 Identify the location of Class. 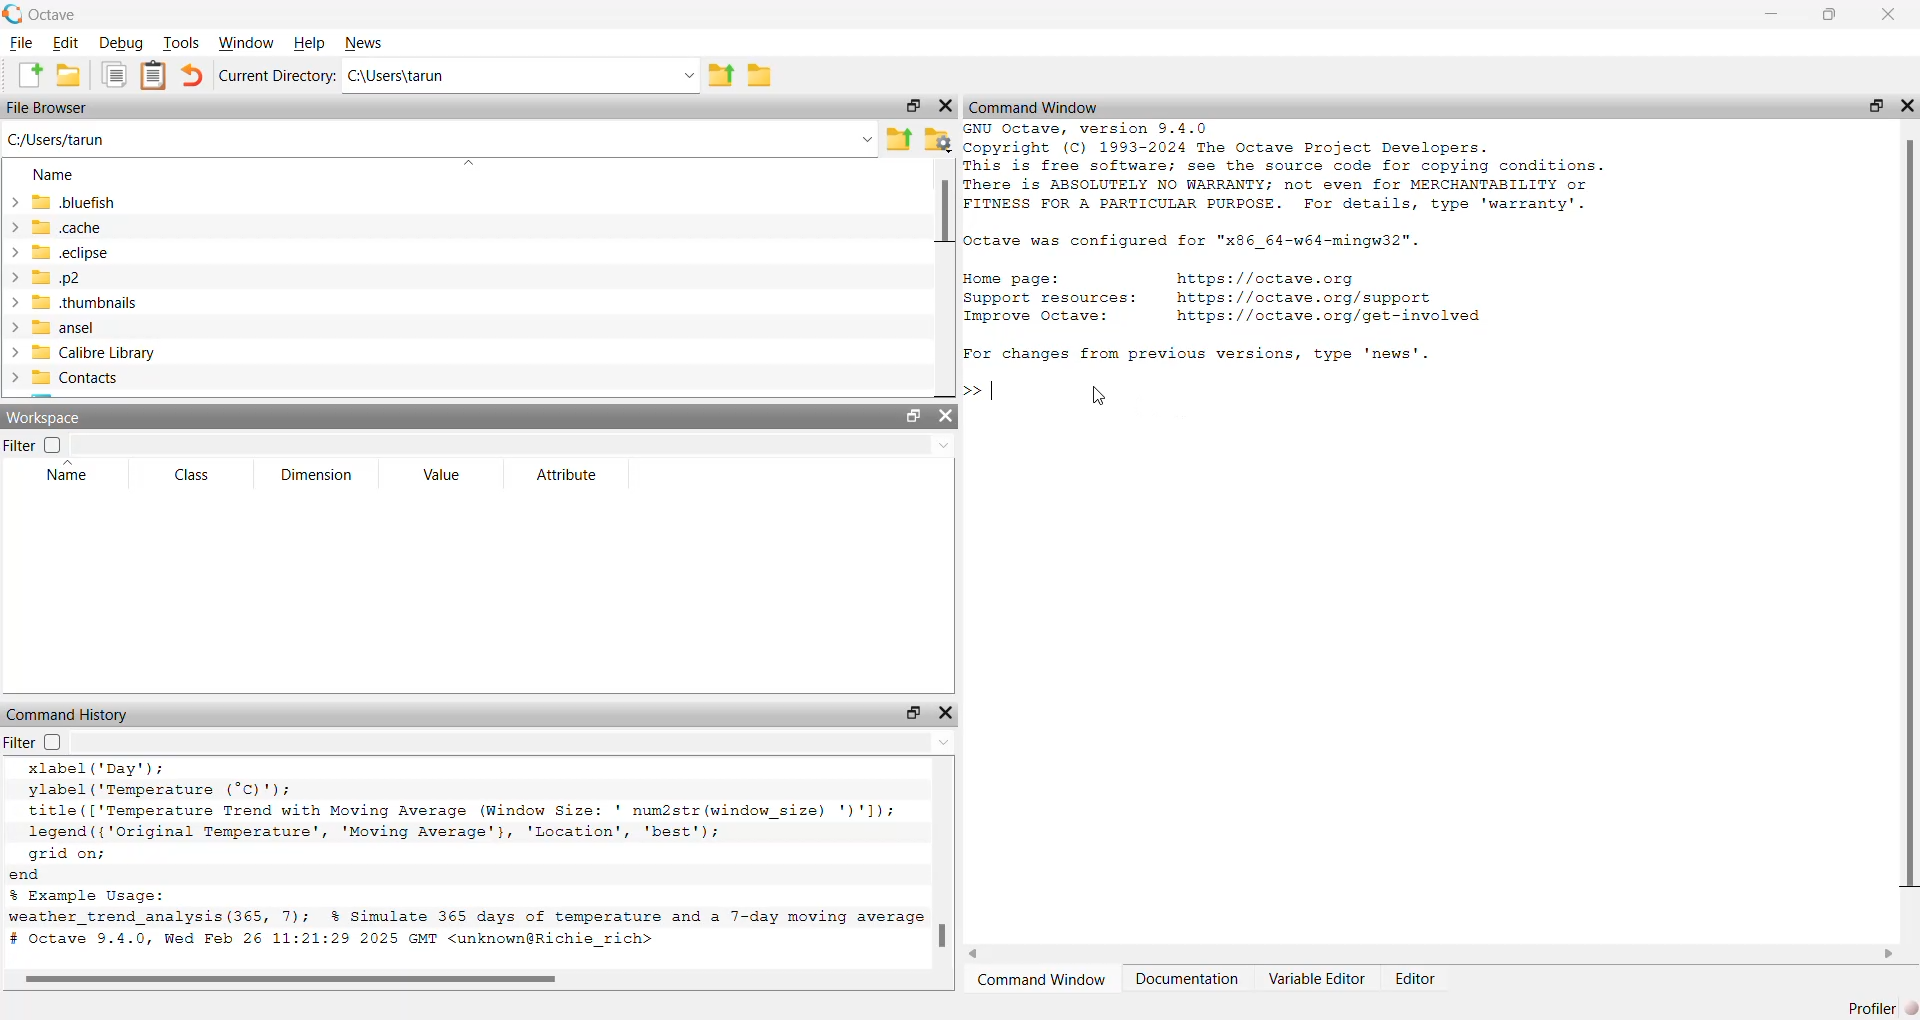
(194, 476).